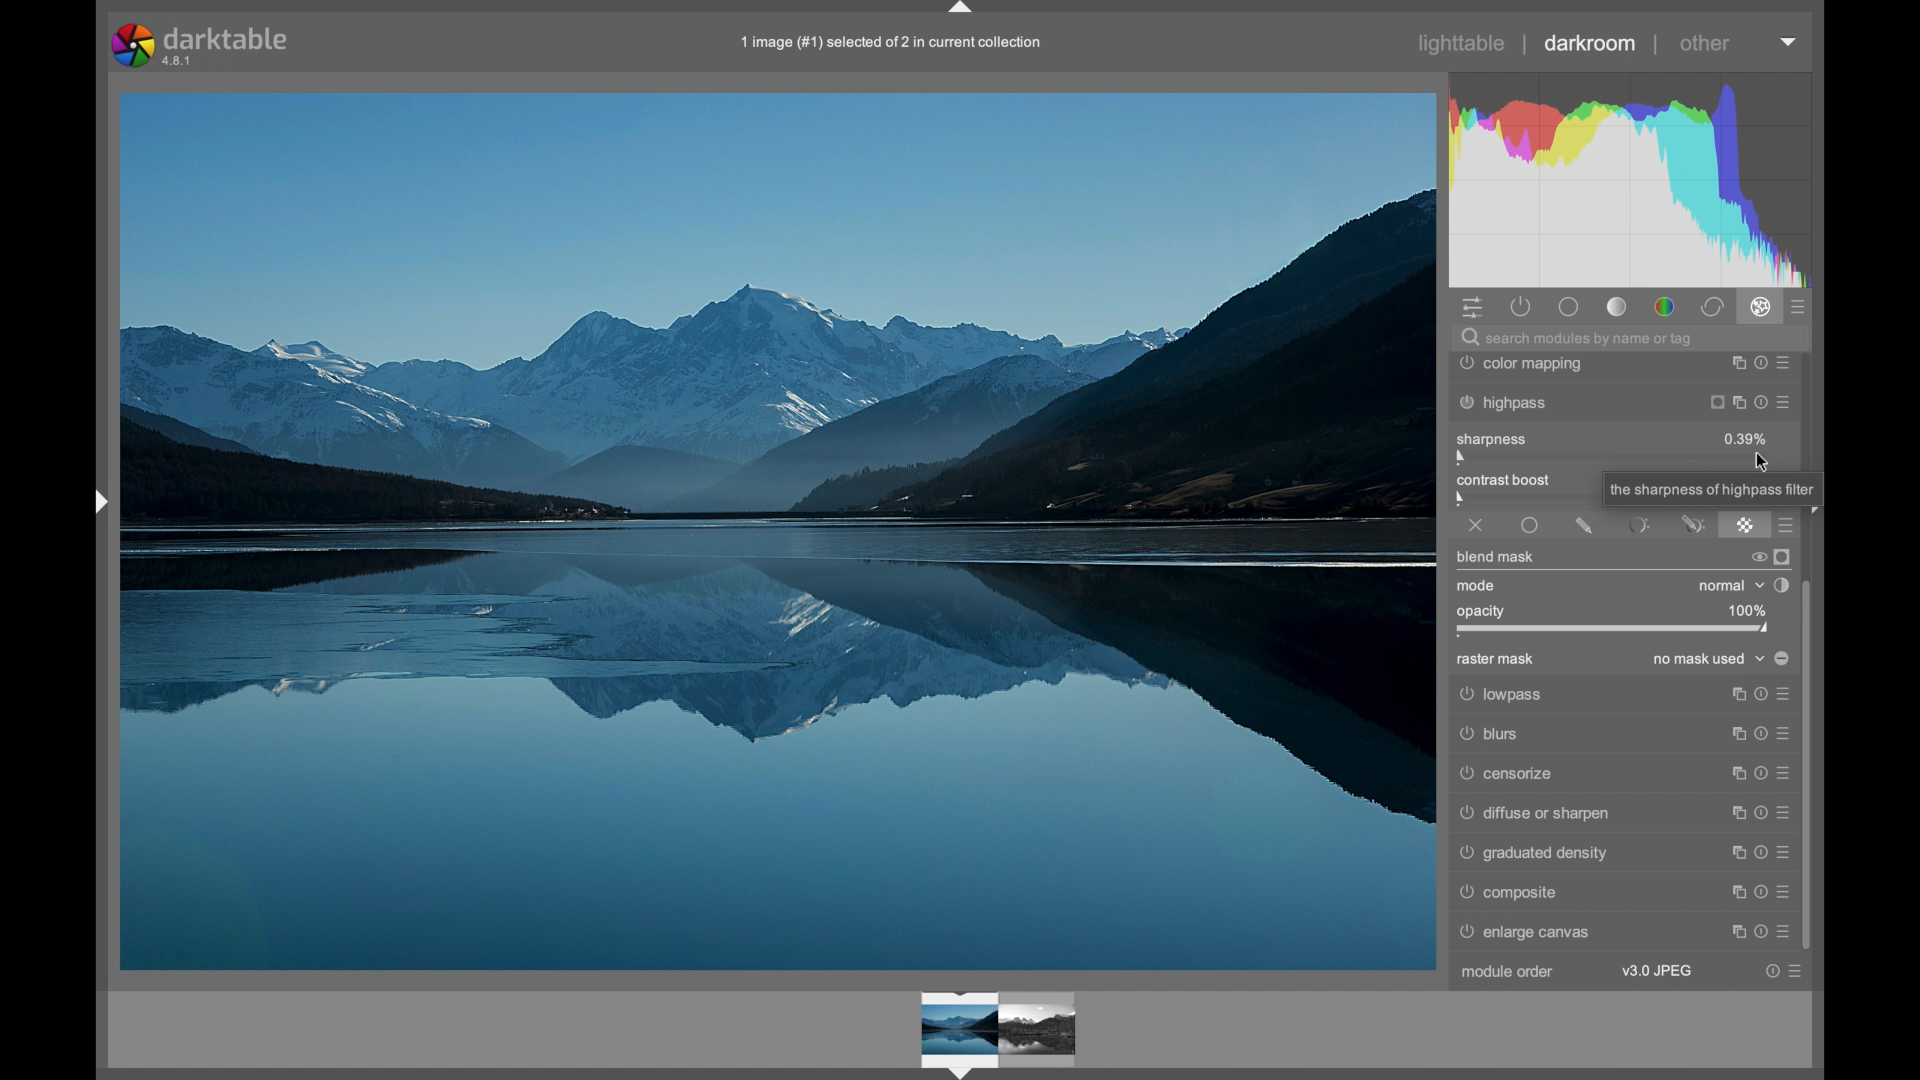 The width and height of the screenshot is (1920, 1080). What do you see at coordinates (1615, 458) in the screenshot?
I see `slider` at bounding box center [1615, 458].